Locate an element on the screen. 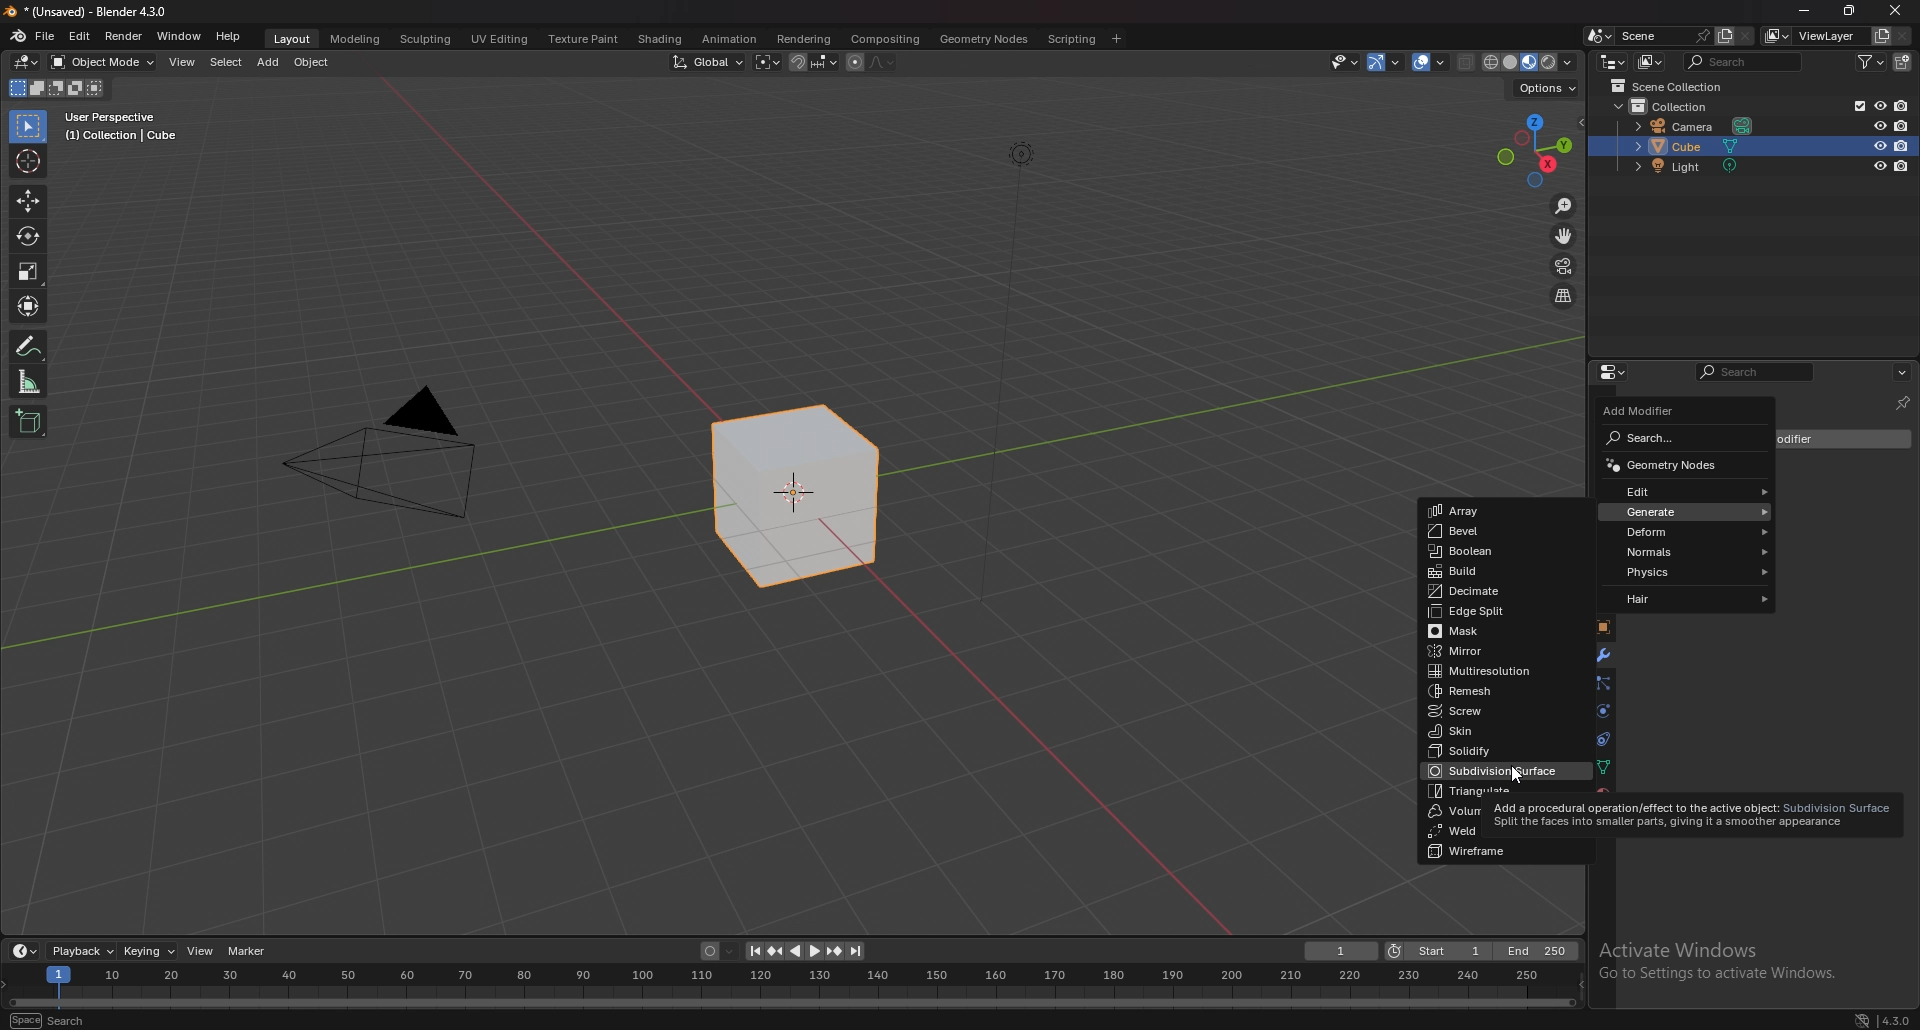 The width and height of the screenshot is (1920, 1030). options is located at coordinates (1547, 88).